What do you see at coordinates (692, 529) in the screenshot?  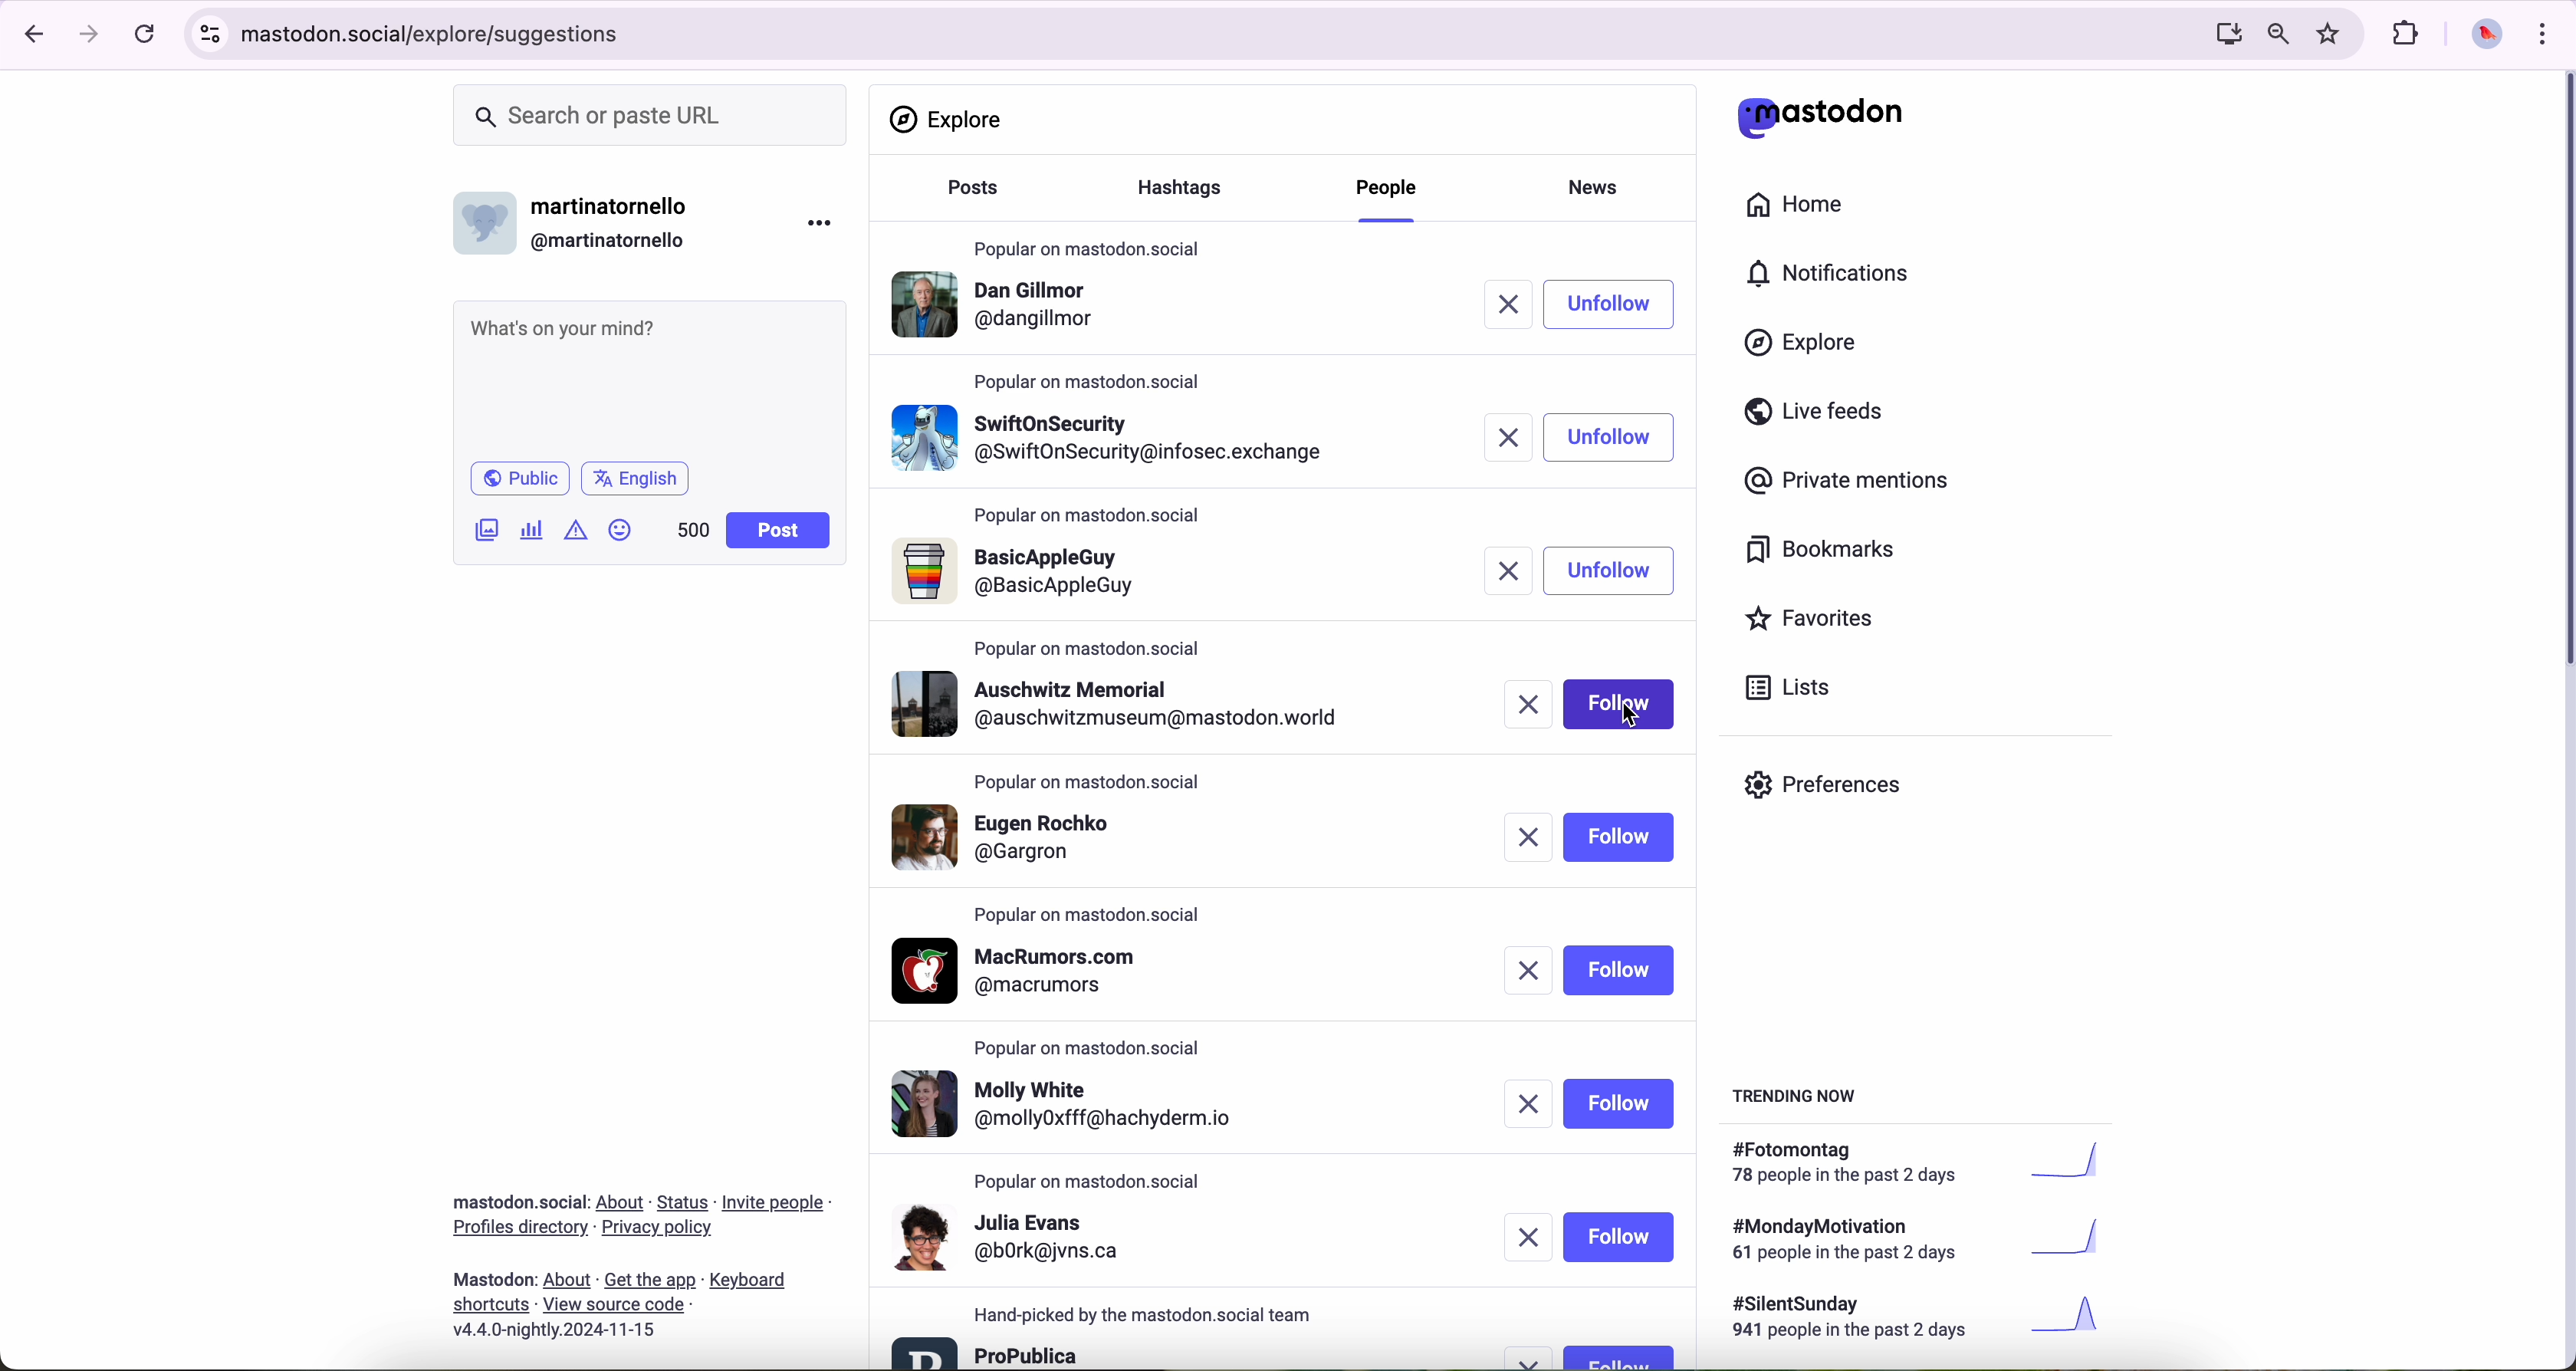 I see `500 characters` at bounding box center [692, 529].